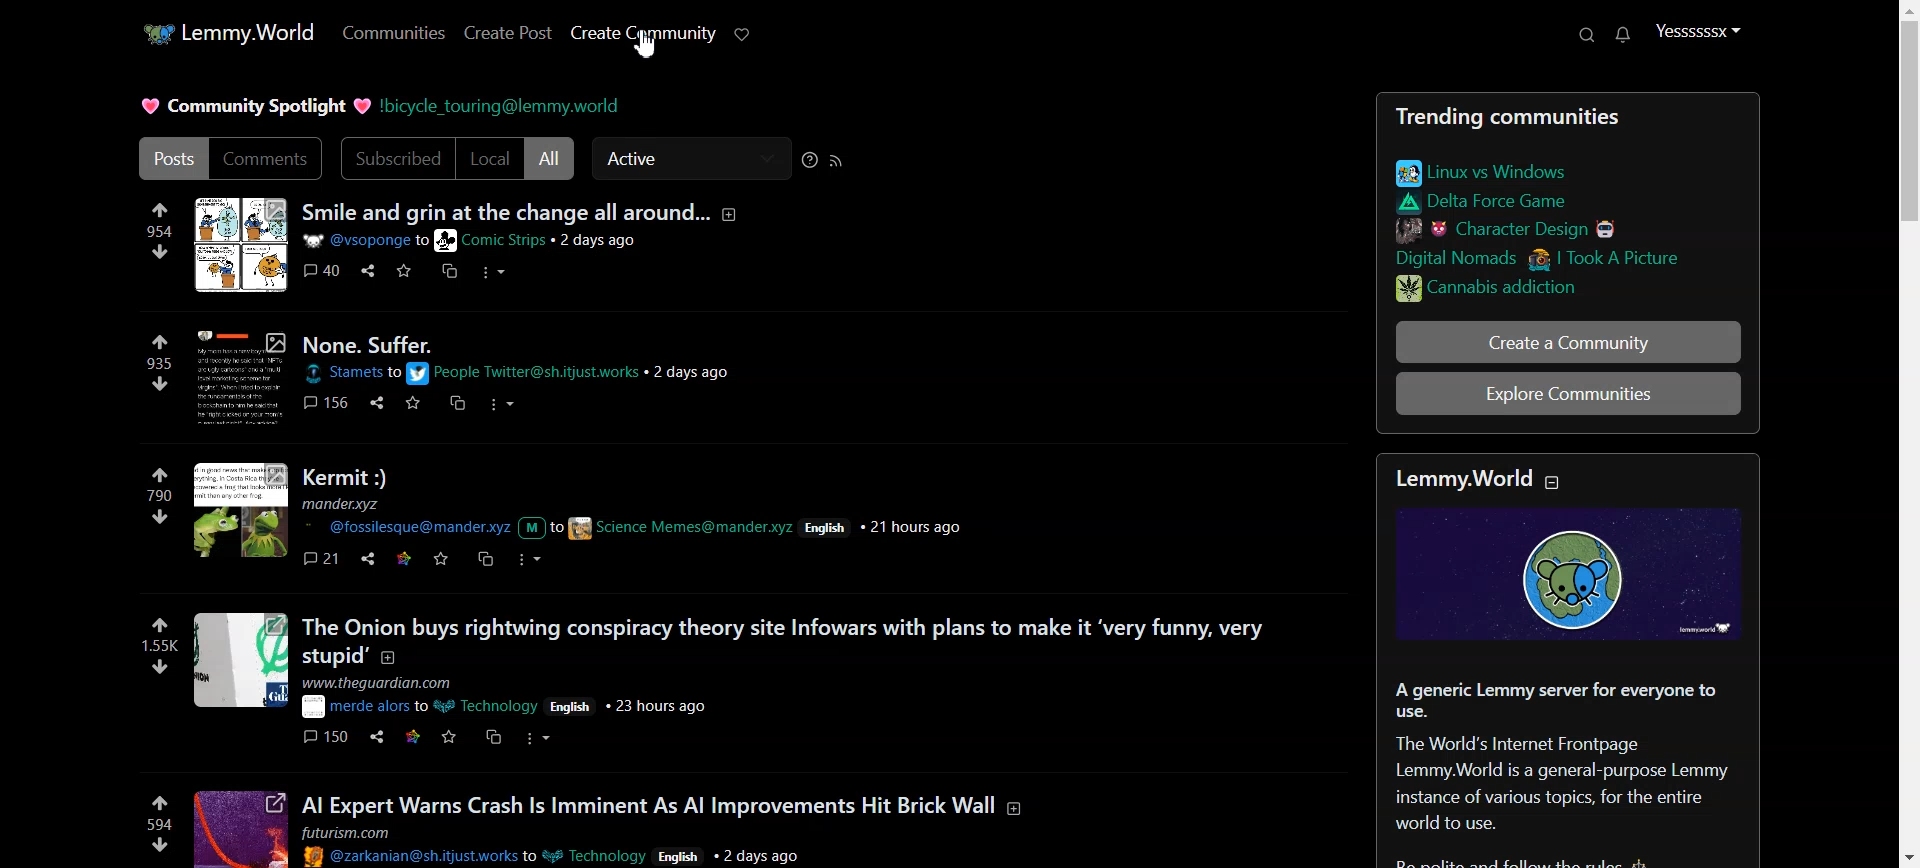  Describe the element at coordinates (521, 698) in the screenshot. I see `posts details` at that location.